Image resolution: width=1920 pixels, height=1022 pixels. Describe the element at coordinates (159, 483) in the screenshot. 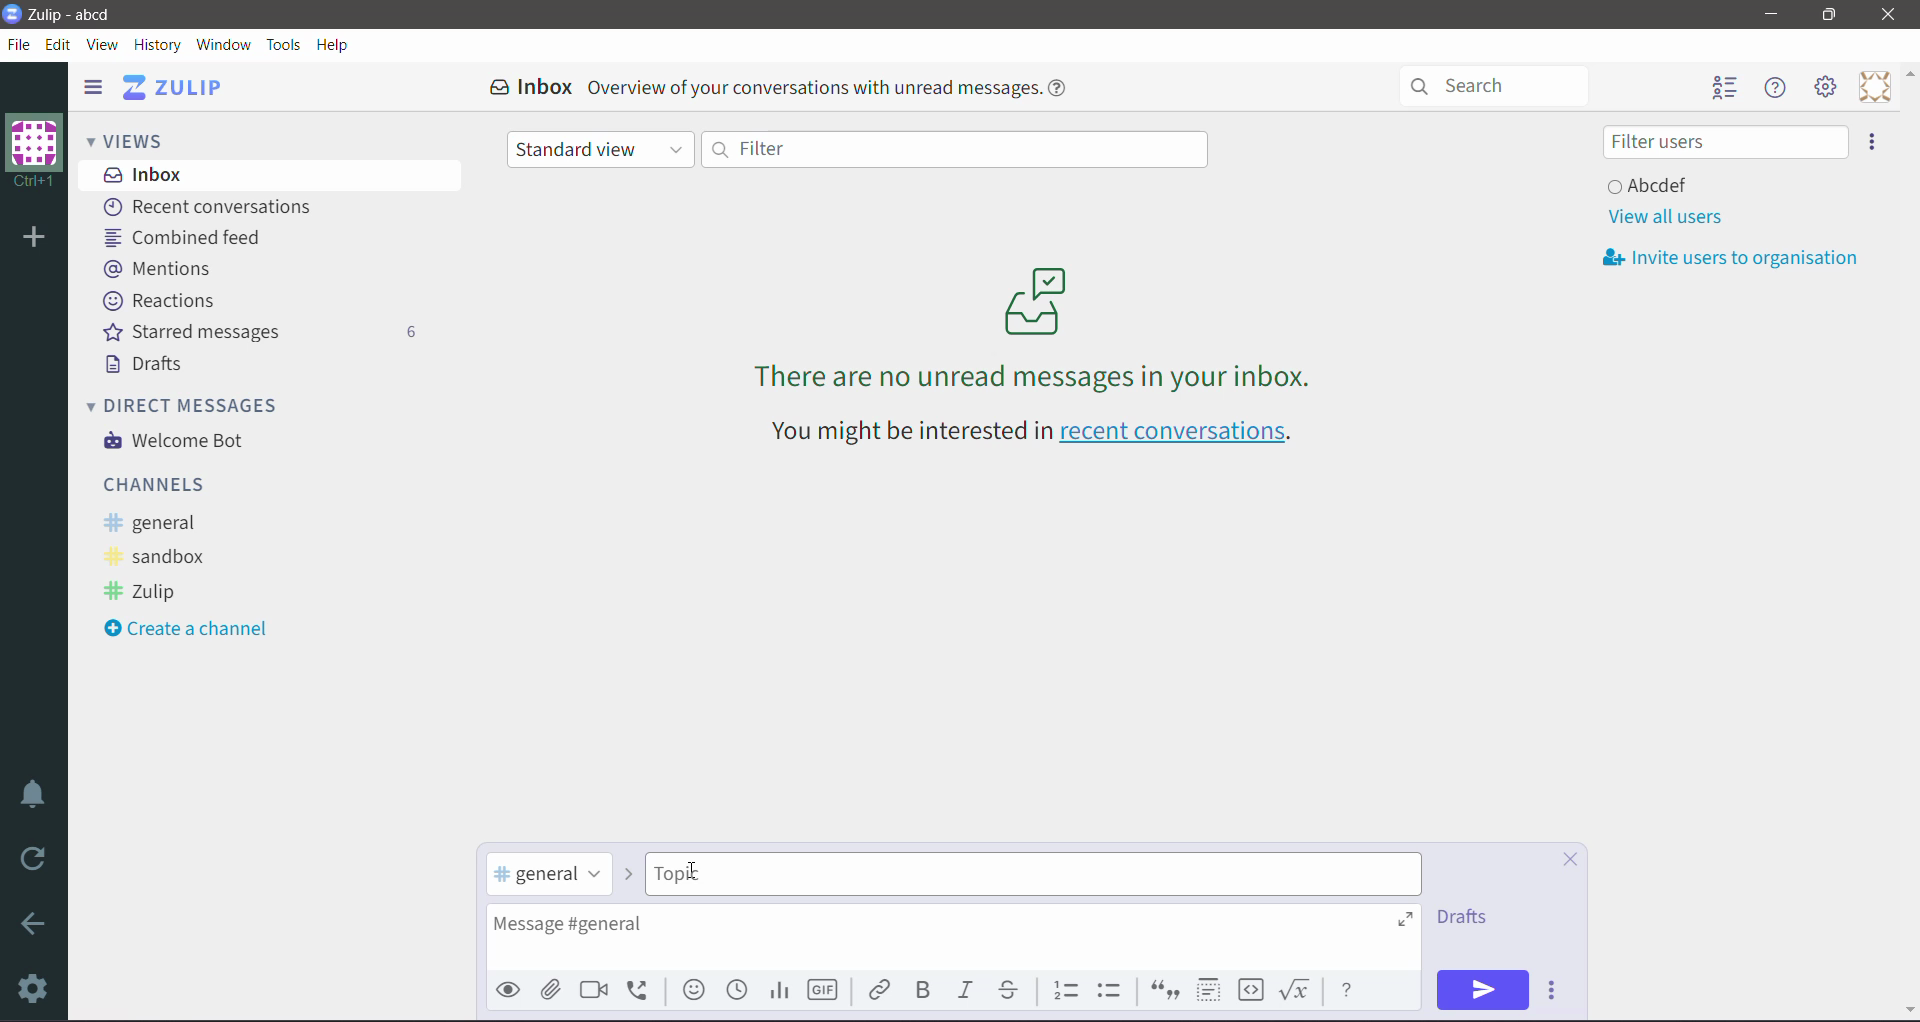

I see `Channels` at that location.